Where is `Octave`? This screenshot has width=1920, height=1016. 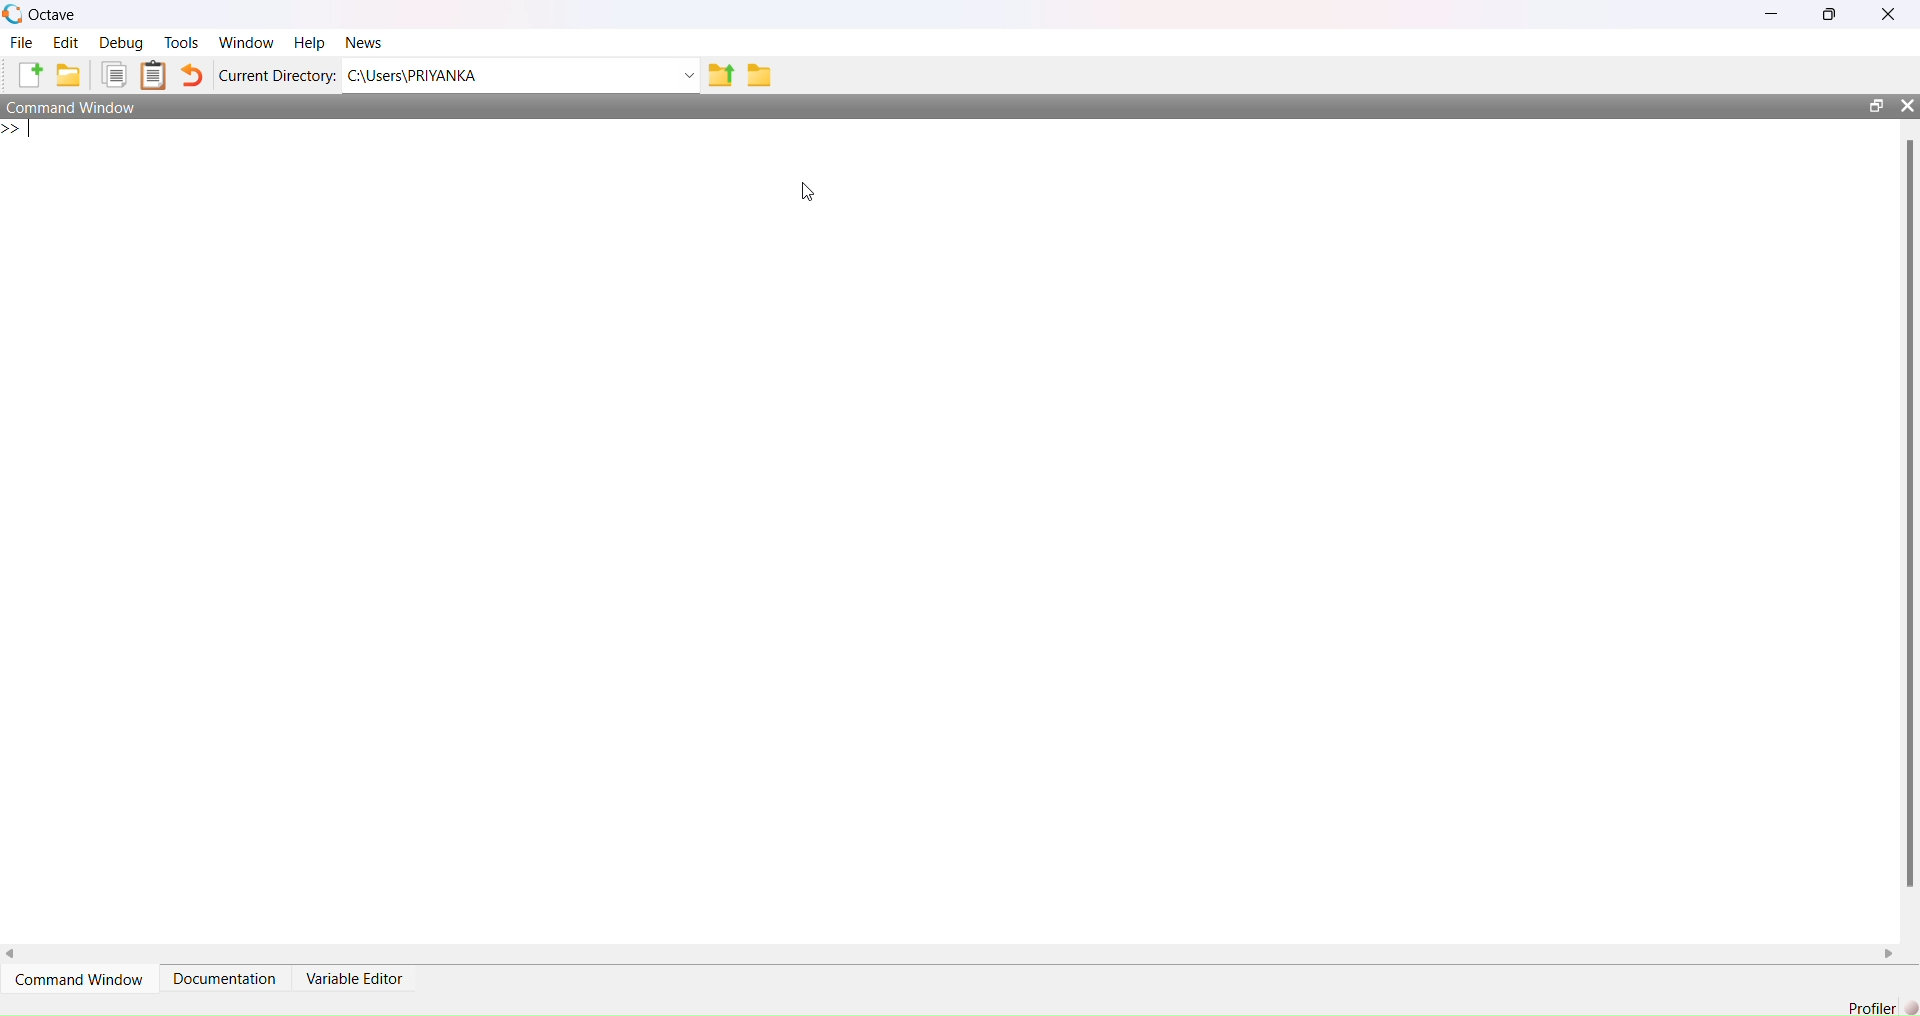
Octave is located at coordinates (54, 15).